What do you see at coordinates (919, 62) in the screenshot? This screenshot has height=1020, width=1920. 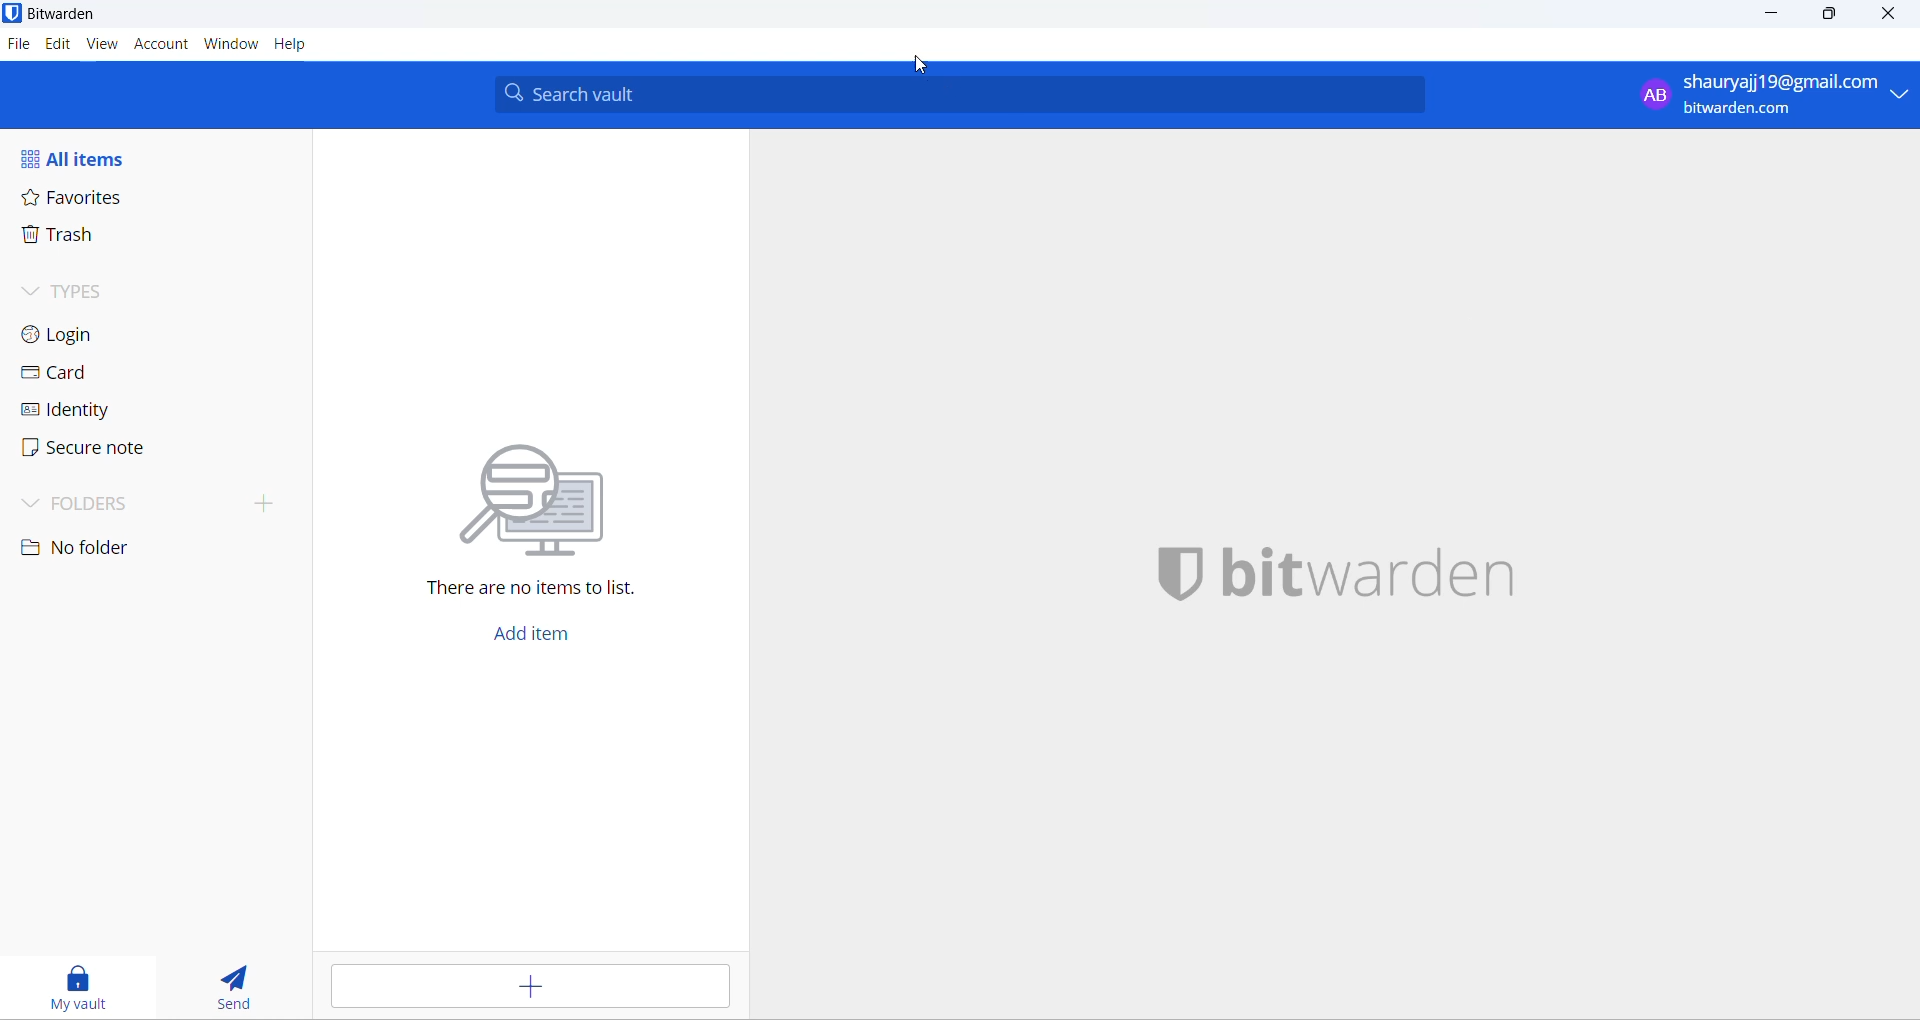 I see `cursor` at bounding box center [919, 62].